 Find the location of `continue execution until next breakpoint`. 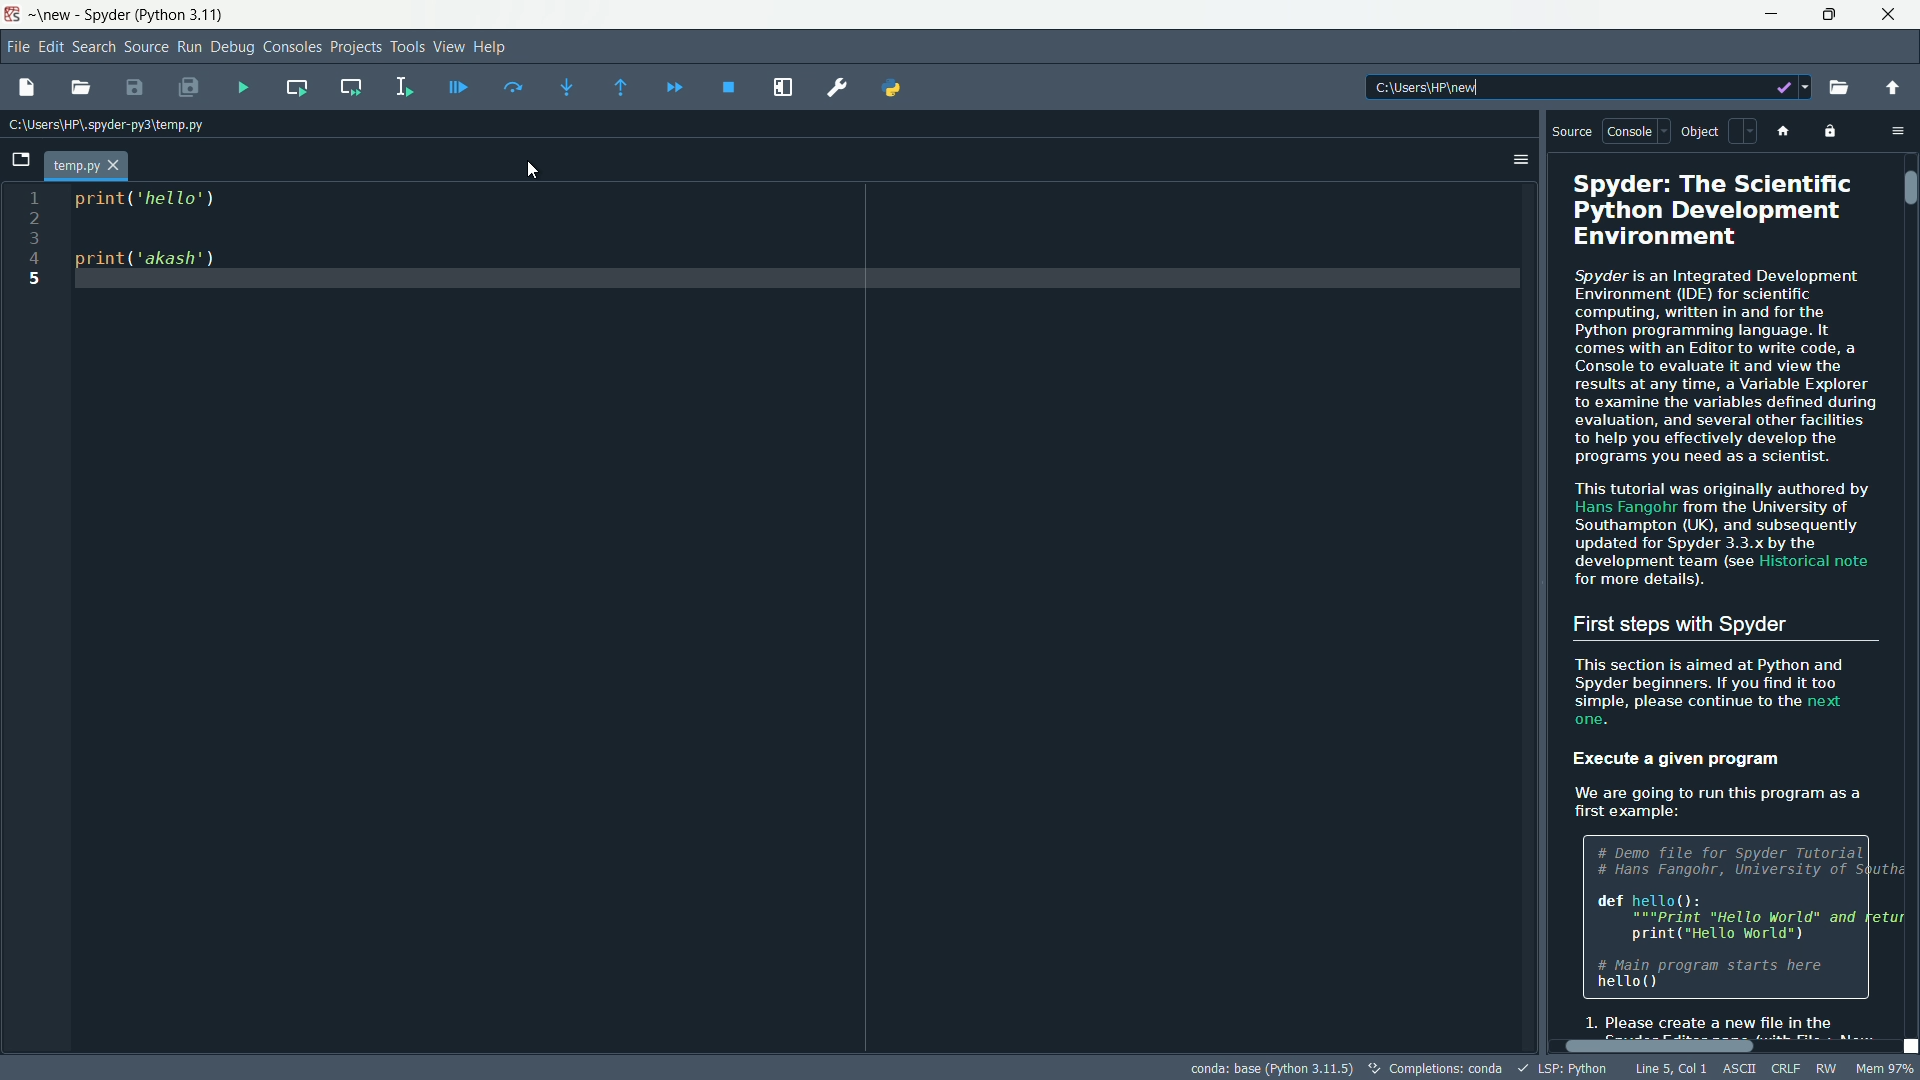

continue execution until next breakpoint is located at coordinates (670, 88).